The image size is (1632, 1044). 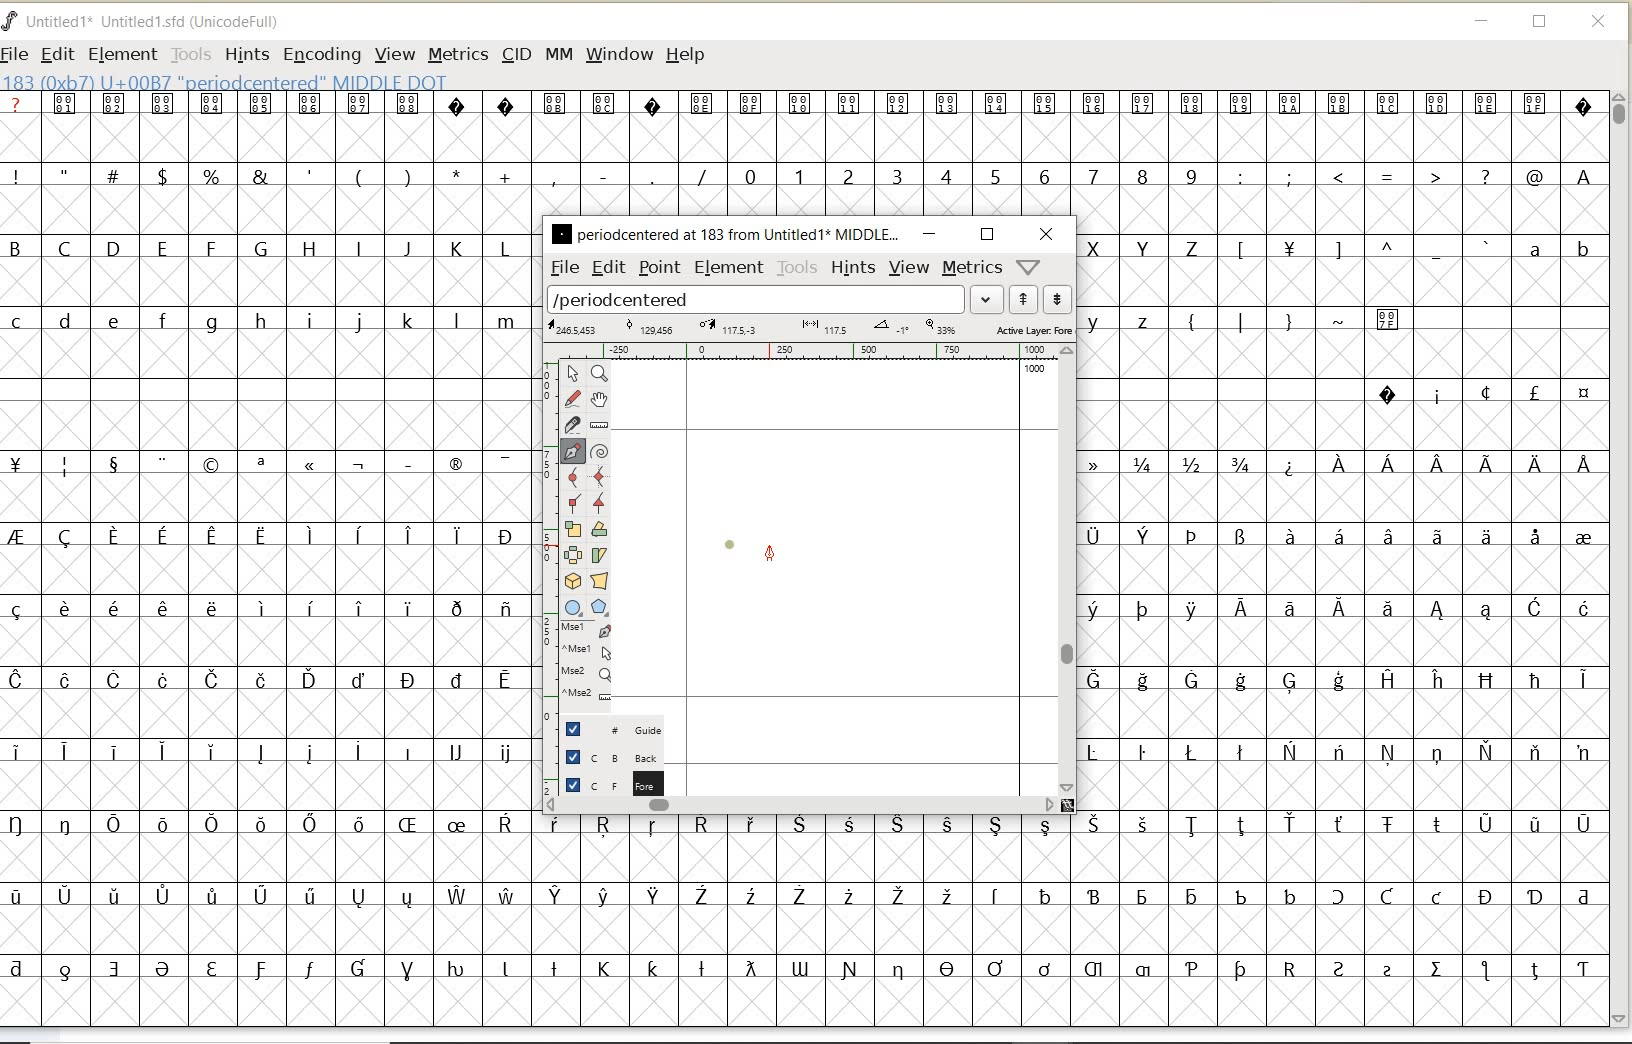 What do you see at coordinates (266, 322) in the screenshot?
I see `lowercase letters` at bounding box center [266, 322].